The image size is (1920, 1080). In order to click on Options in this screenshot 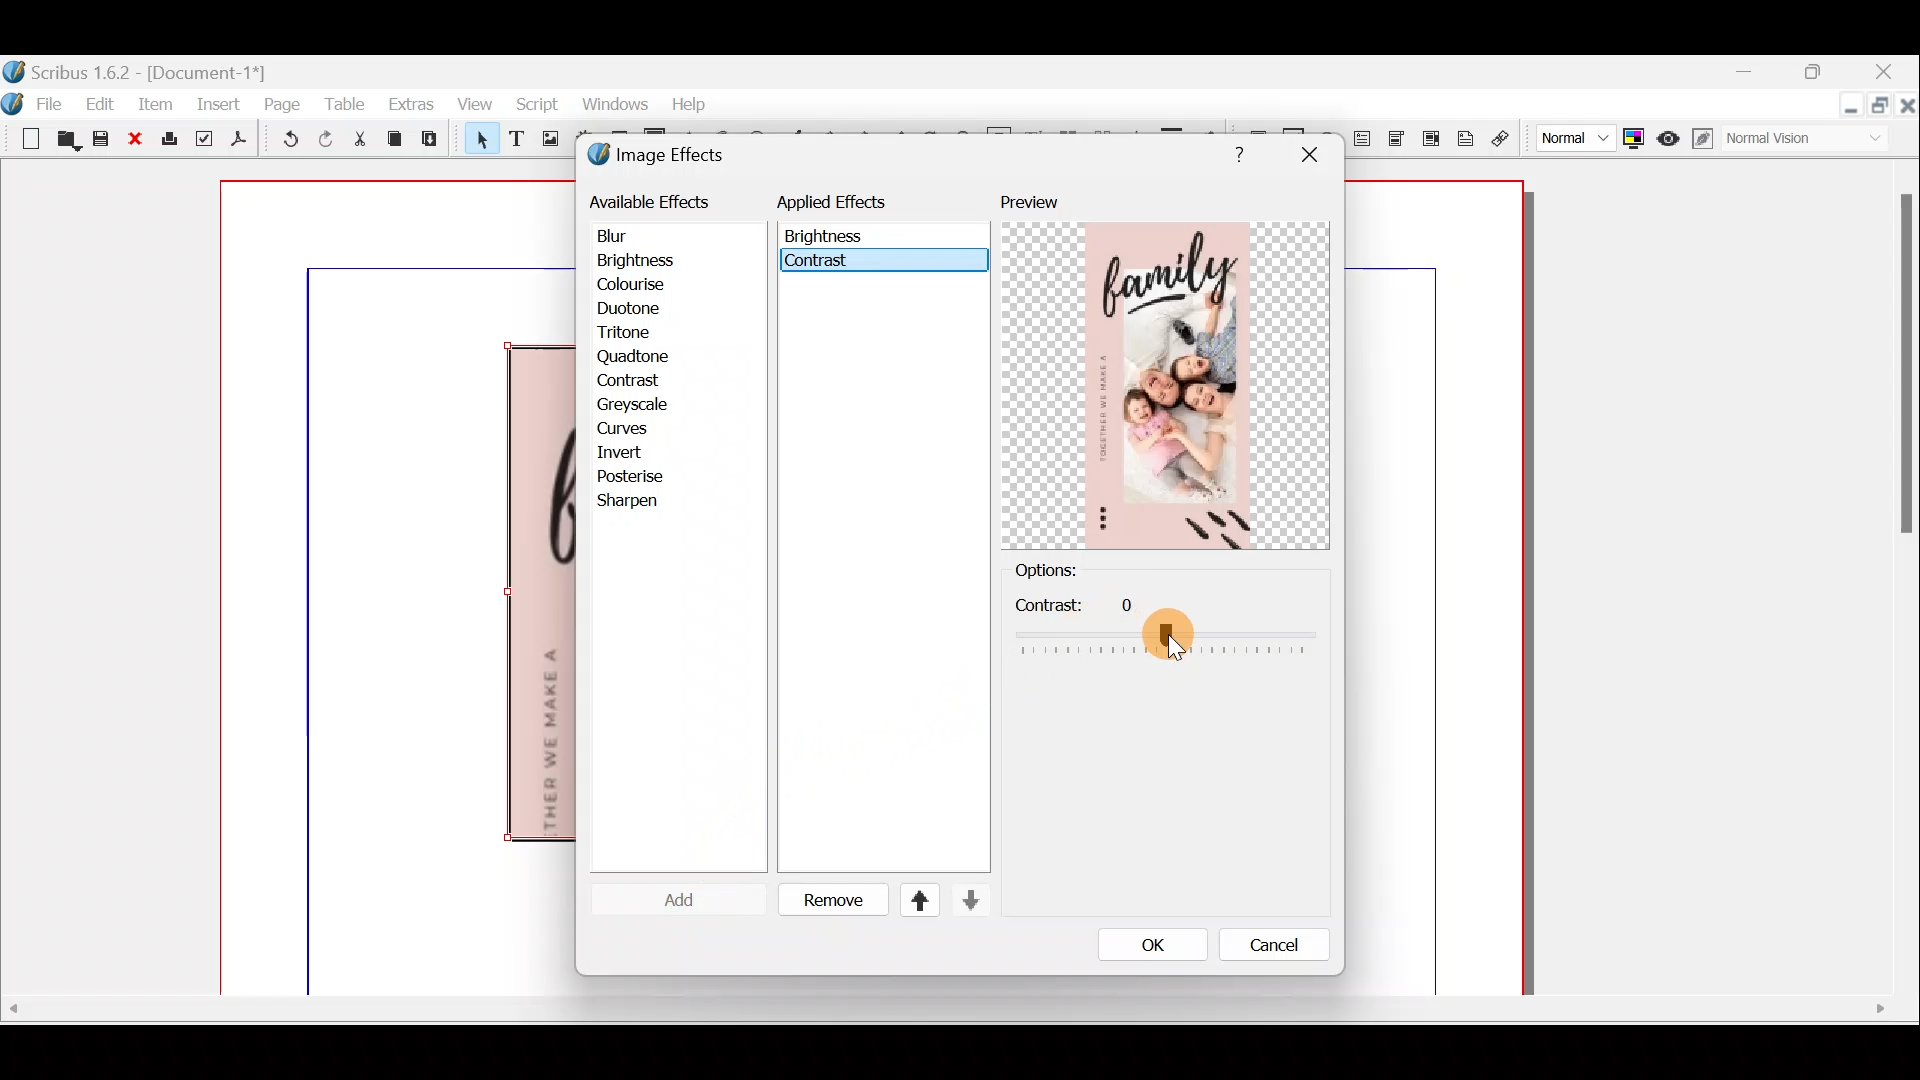, I will do `click(1079, 571)`.